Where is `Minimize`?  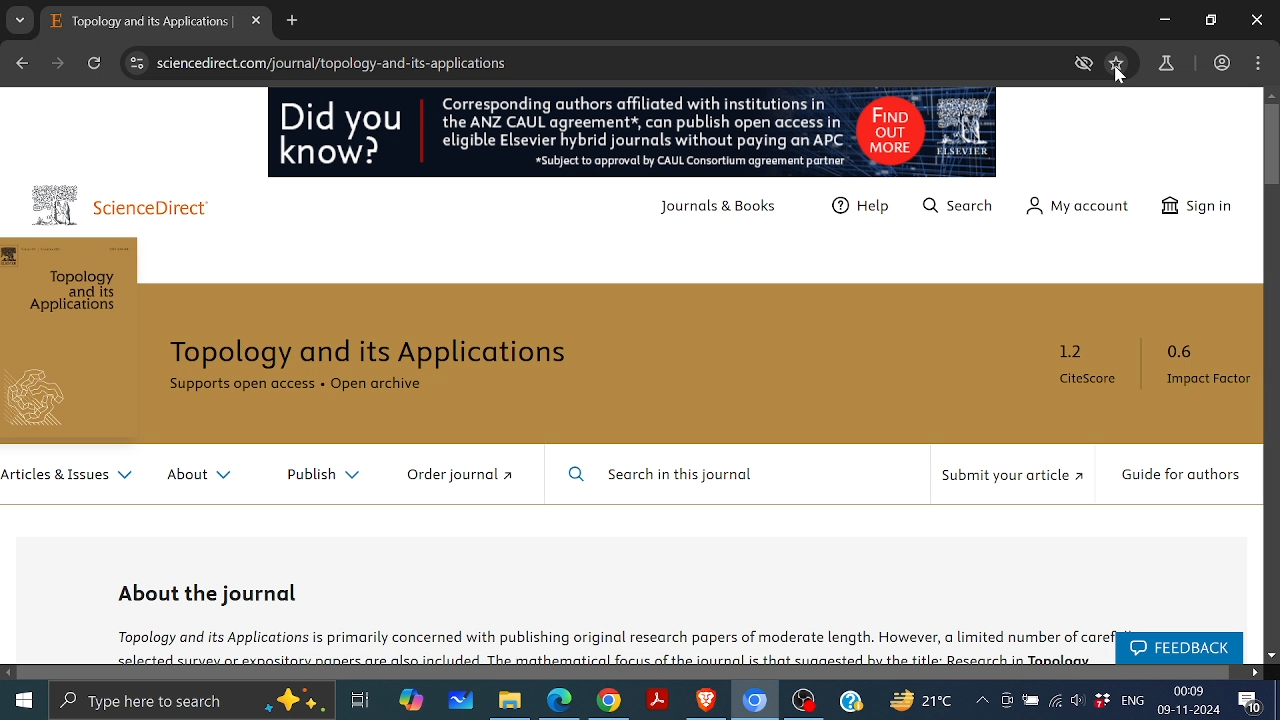 Minimize is located at coordinates (1164, 19).